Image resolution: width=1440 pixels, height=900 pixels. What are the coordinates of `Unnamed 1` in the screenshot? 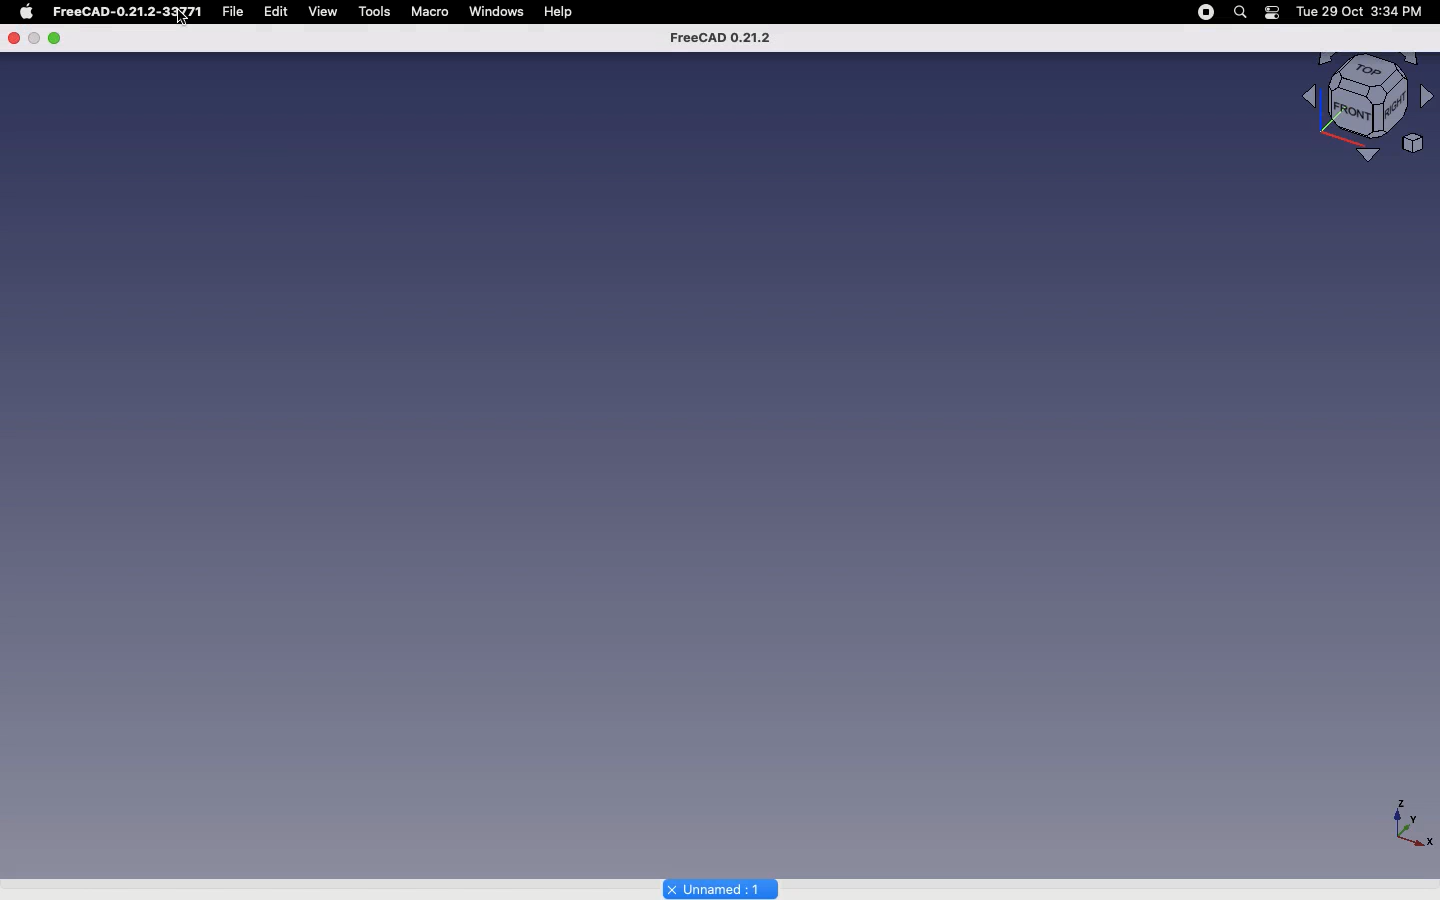 It's located at (713, 885).